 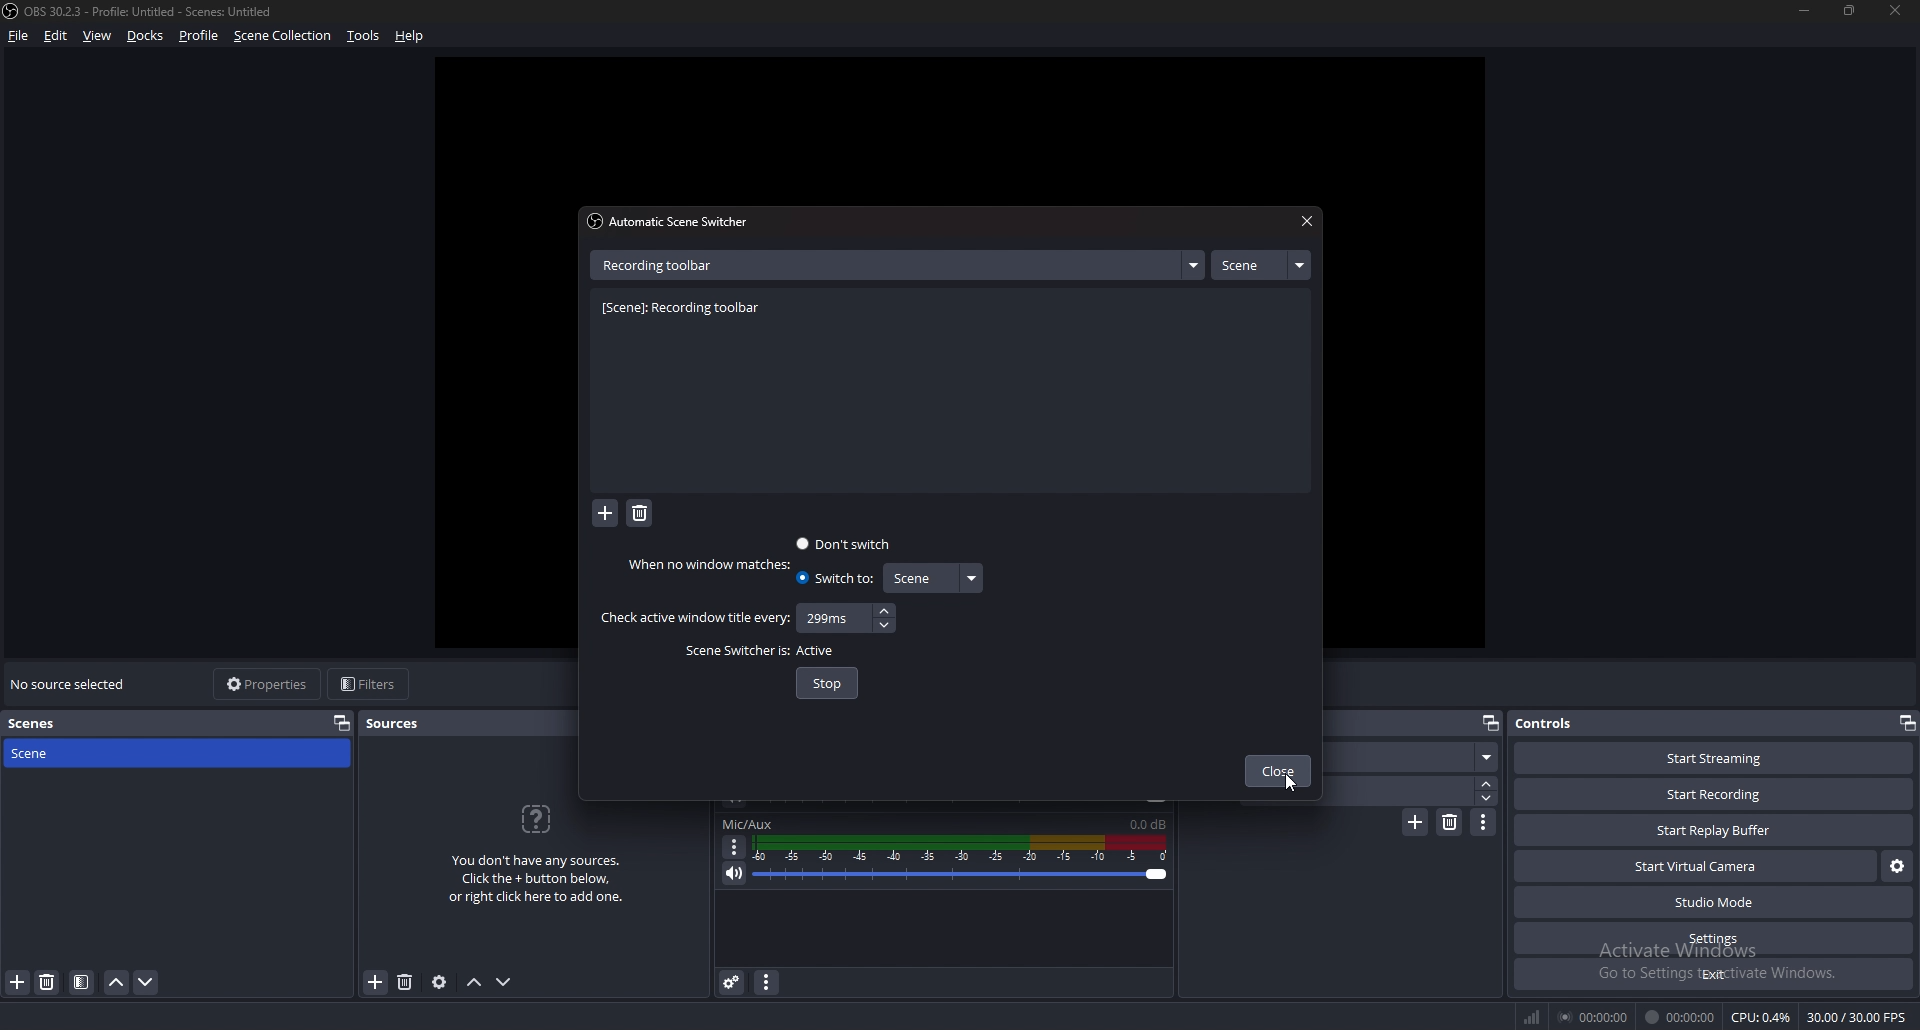 What do you see at coordinates (53, 752) in the screenshot?
I see `scene` at bounding box center [53, 752].